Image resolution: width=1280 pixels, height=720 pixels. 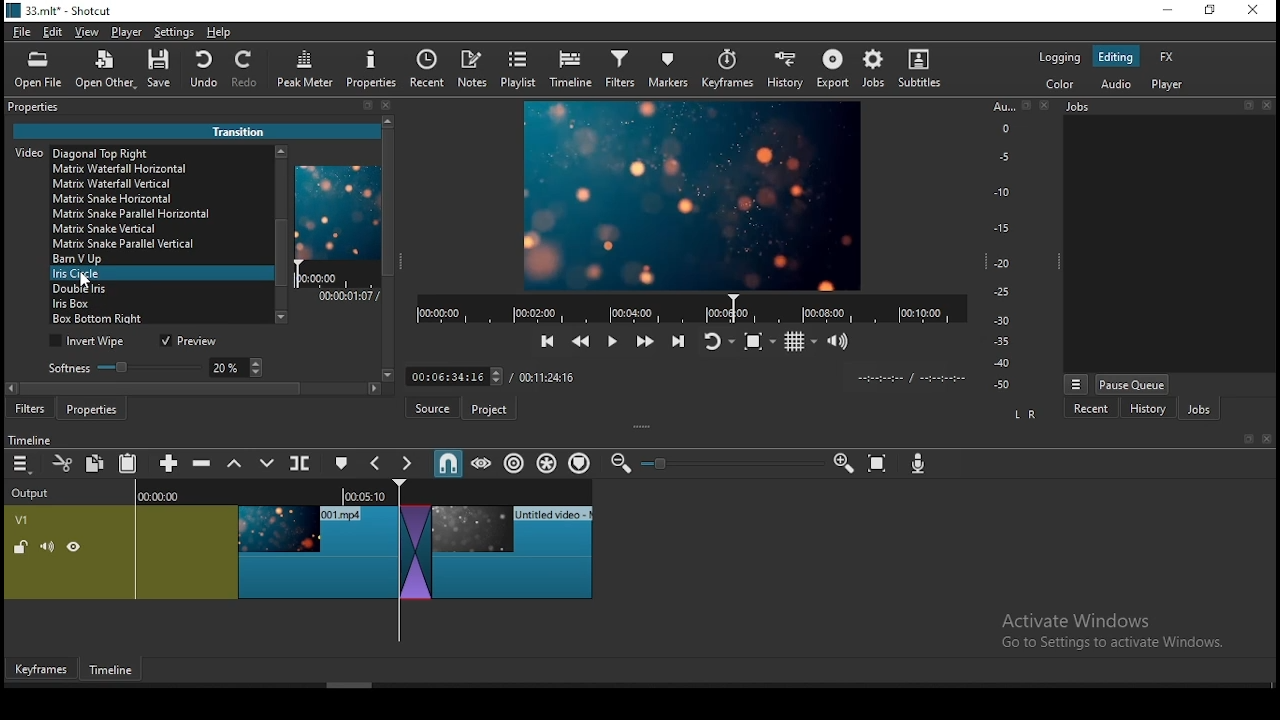 What do you see at coordinates (90, 34) in the screenshot?
I see `view` at bounding box center [90, 34].